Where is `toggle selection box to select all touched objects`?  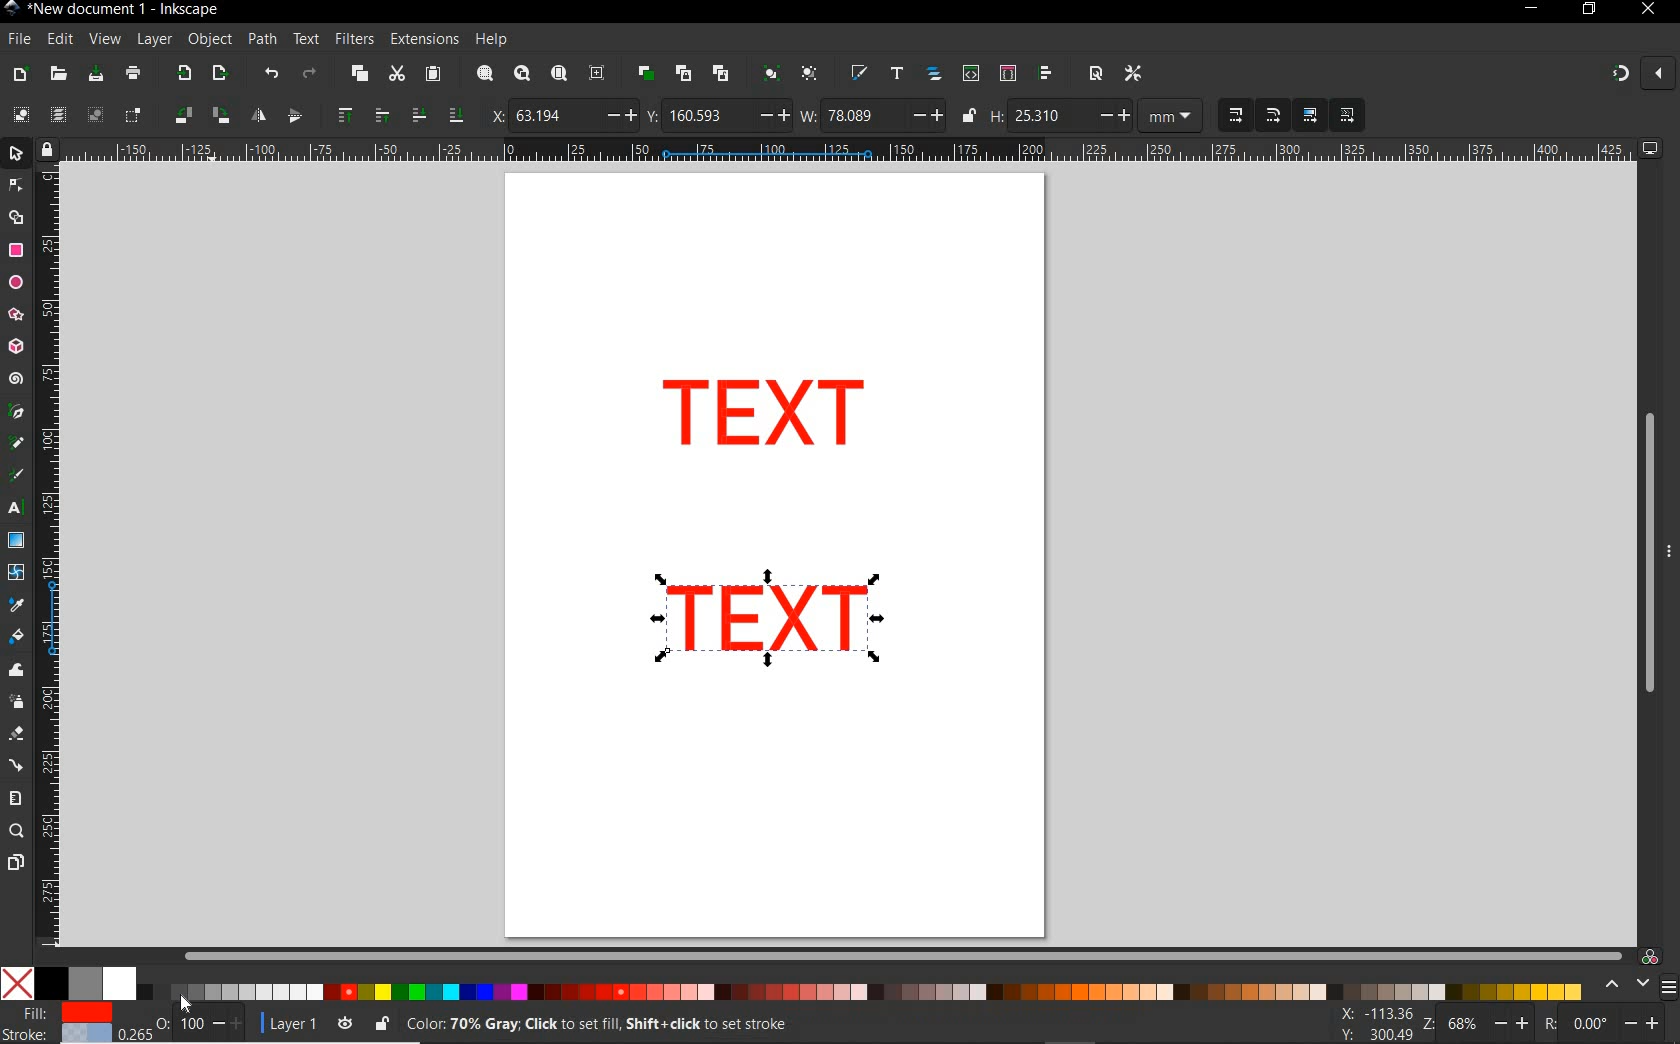 toggle selection box to select all touched objects is located at coordinates (133, 116).